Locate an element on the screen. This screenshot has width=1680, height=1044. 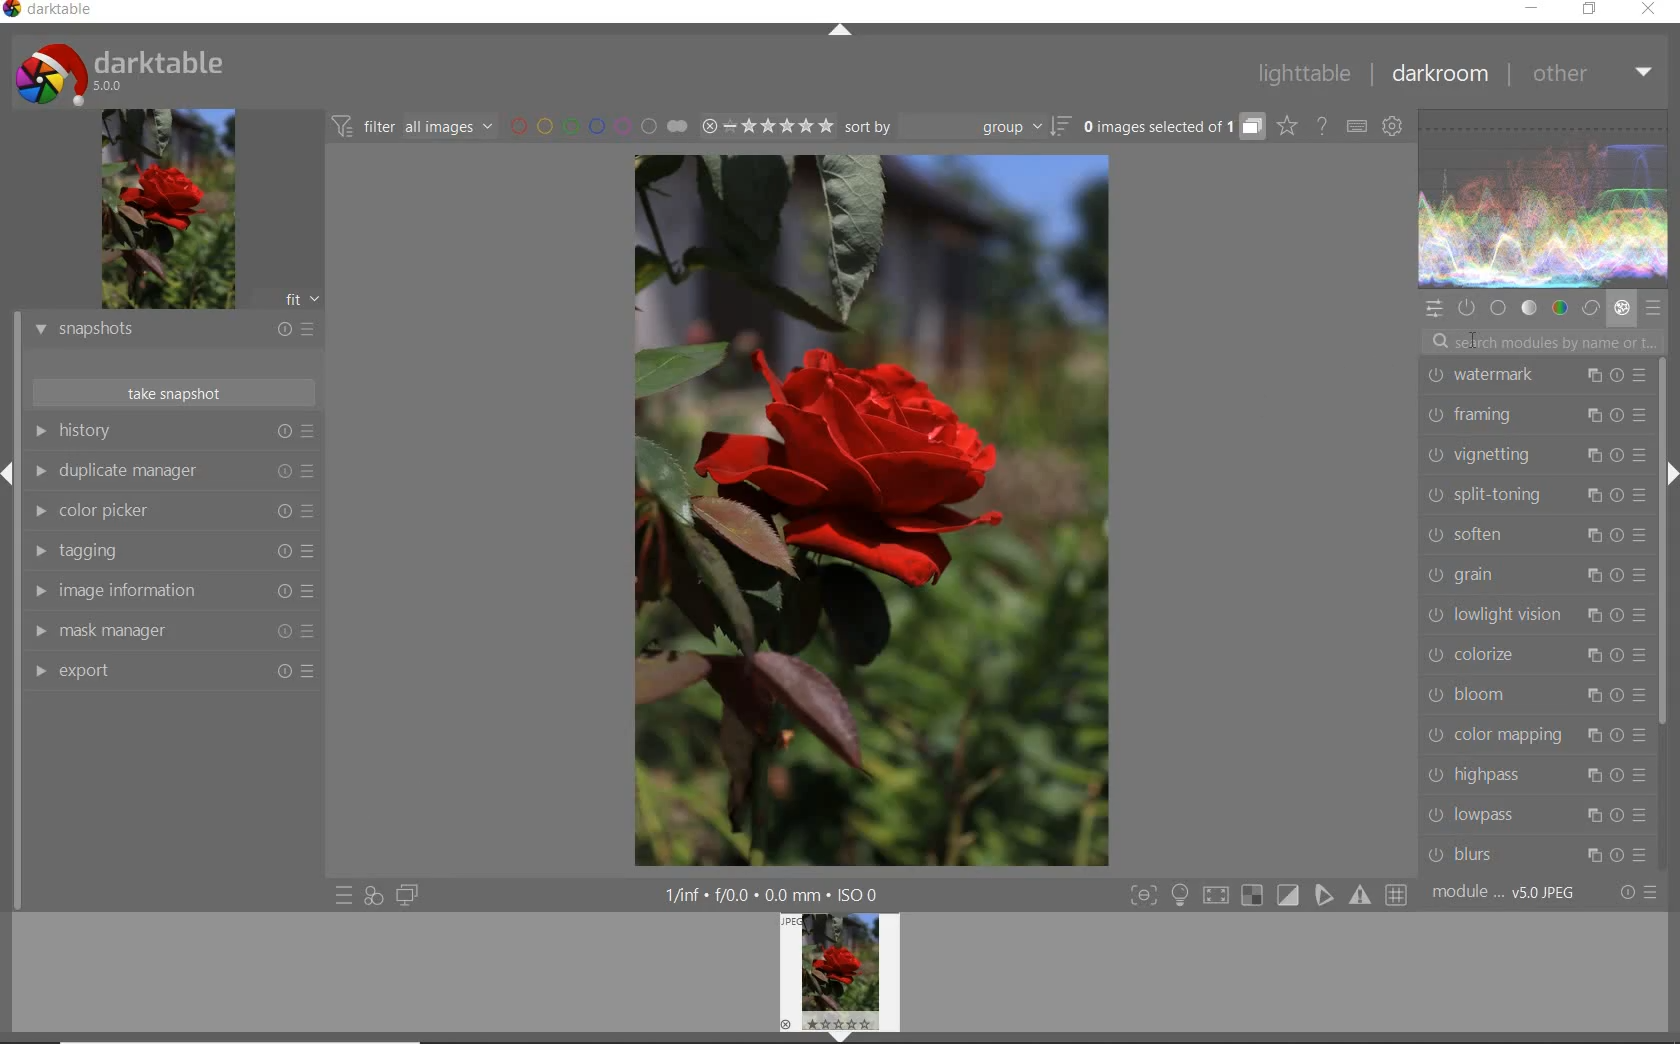
image information is located at coordinates (171, 591).